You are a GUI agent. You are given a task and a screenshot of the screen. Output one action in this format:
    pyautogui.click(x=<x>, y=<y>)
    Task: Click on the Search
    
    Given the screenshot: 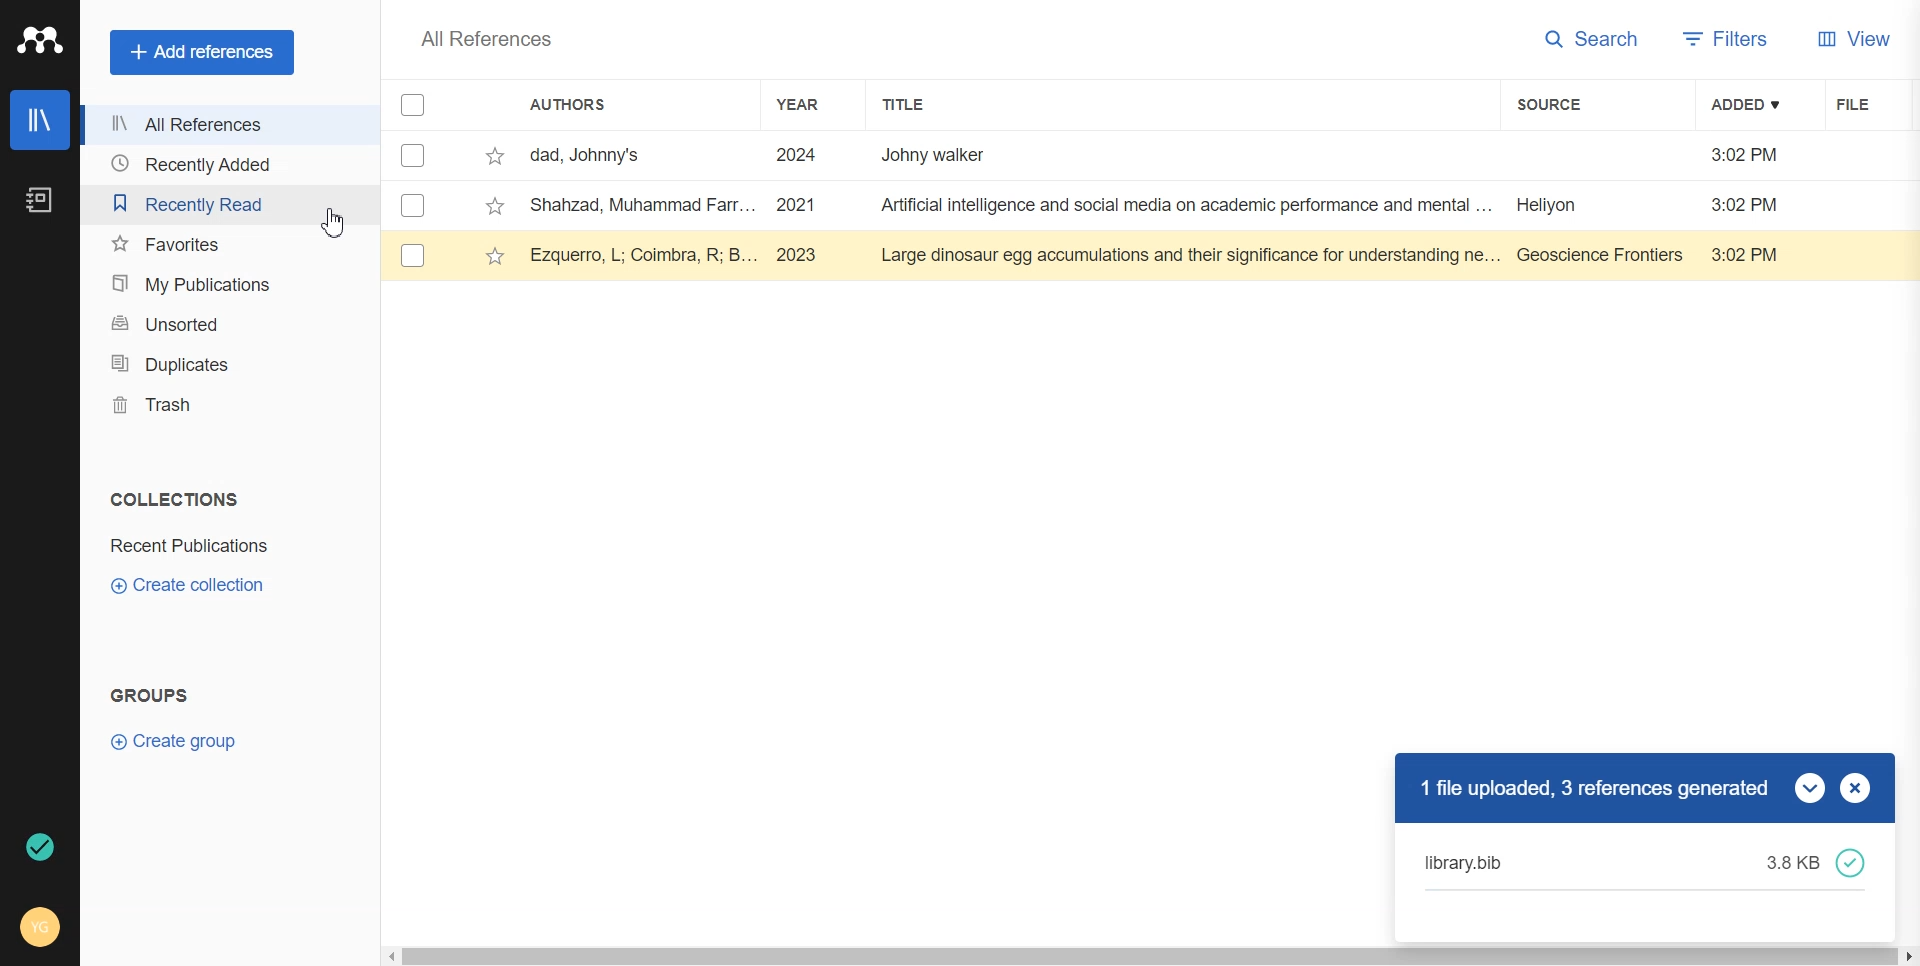 What is the action you would take?
    pyautogui.click(x=1595, y=39)
    